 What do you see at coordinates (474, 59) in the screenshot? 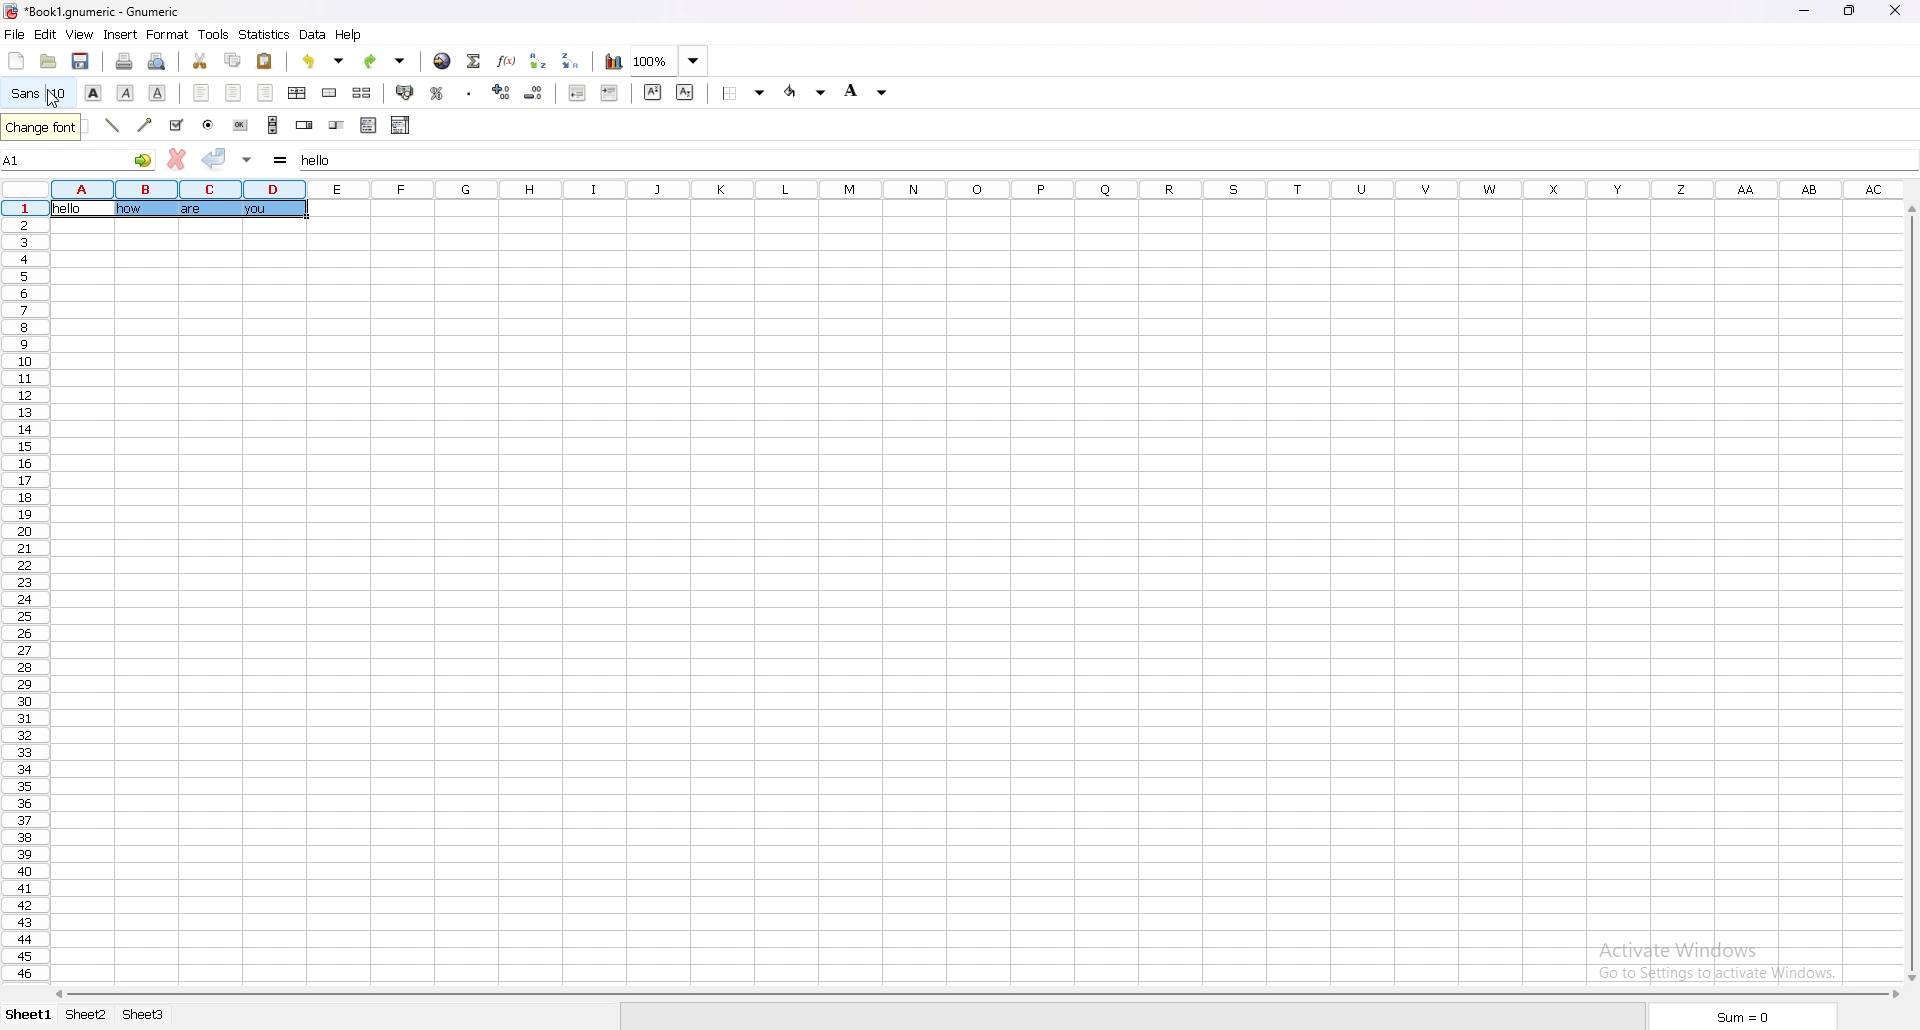
I see `summation` at bounding box center [474, 59].